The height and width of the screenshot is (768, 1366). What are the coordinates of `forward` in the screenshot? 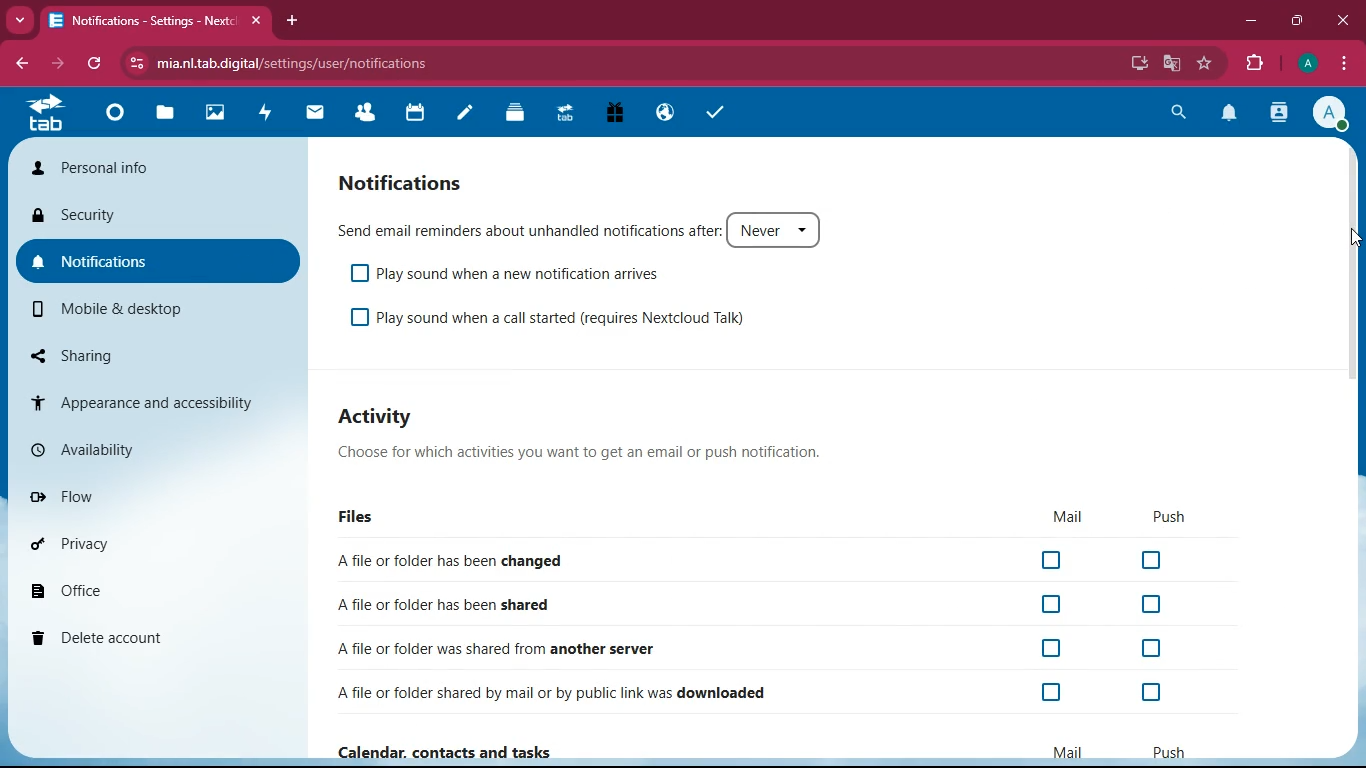 It's located at (58, 62).